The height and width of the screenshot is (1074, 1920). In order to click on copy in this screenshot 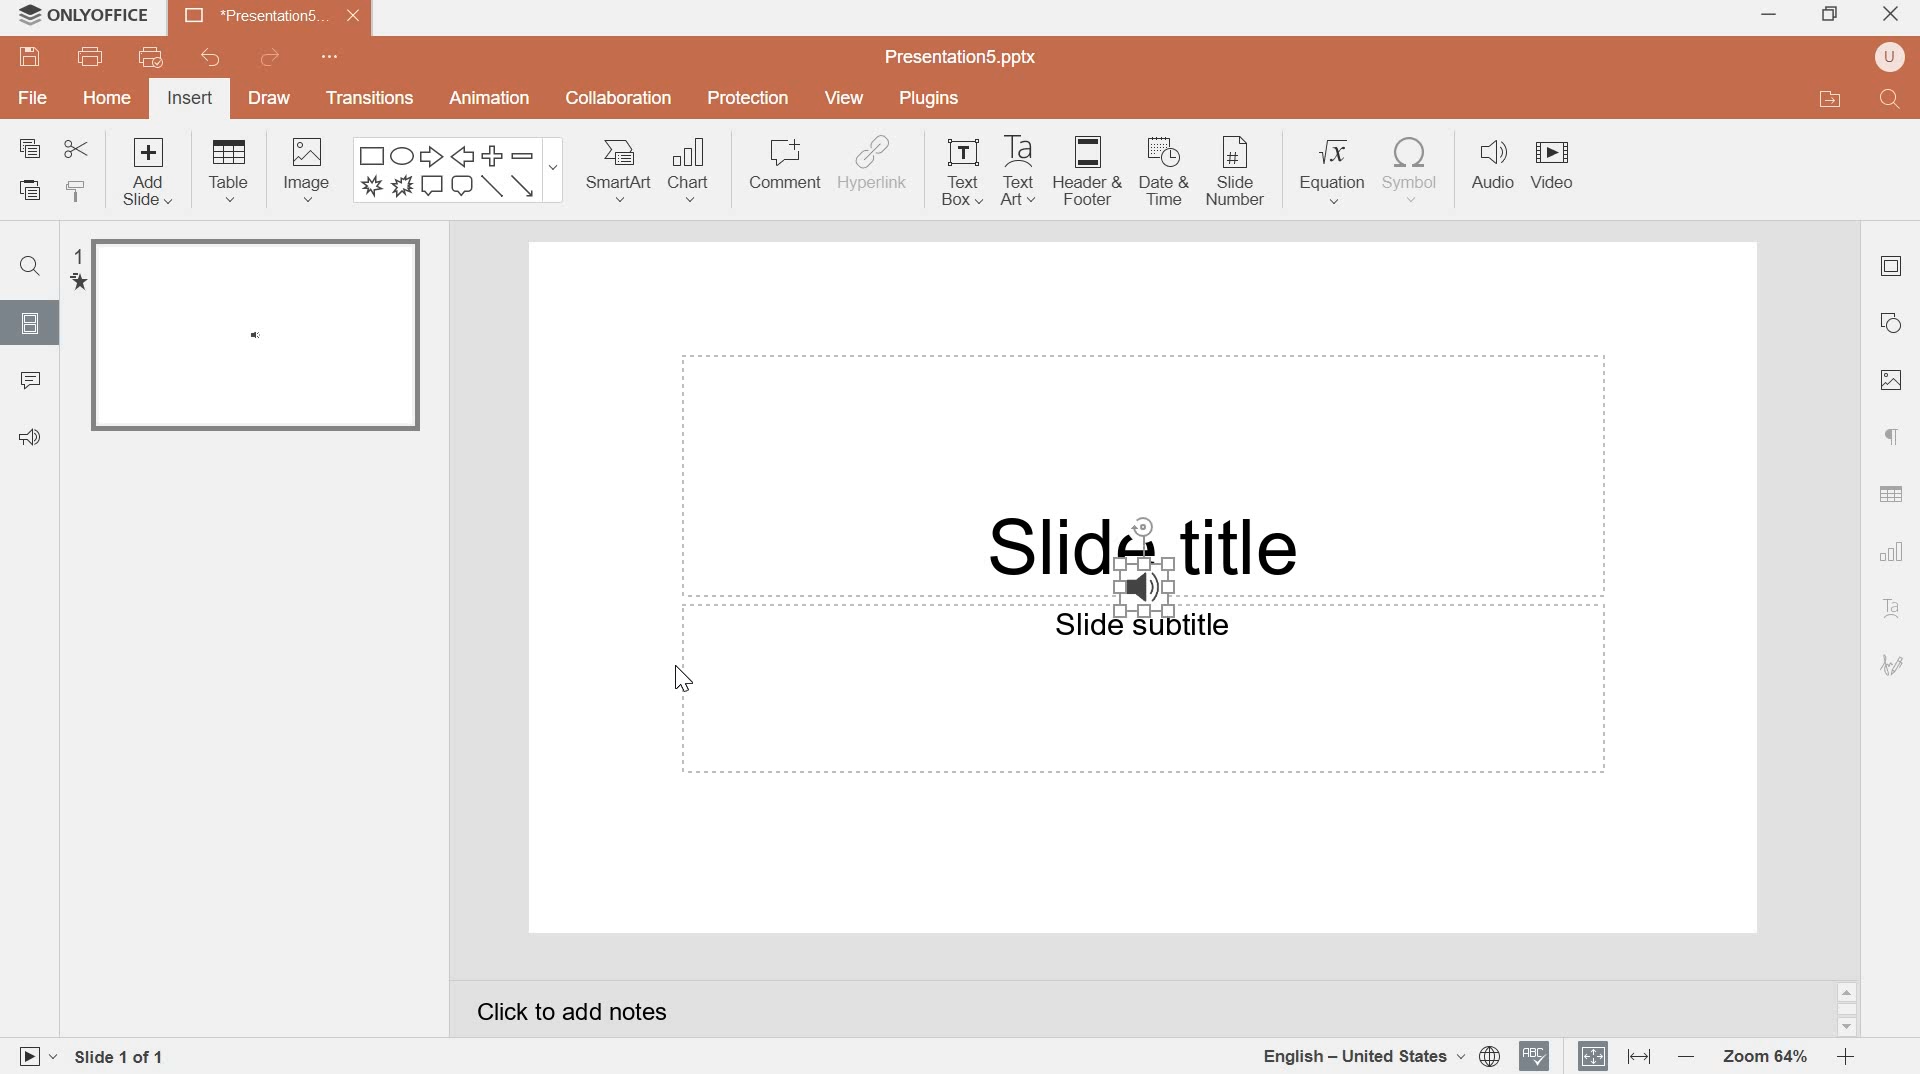, I will do `click(31, 148)`.